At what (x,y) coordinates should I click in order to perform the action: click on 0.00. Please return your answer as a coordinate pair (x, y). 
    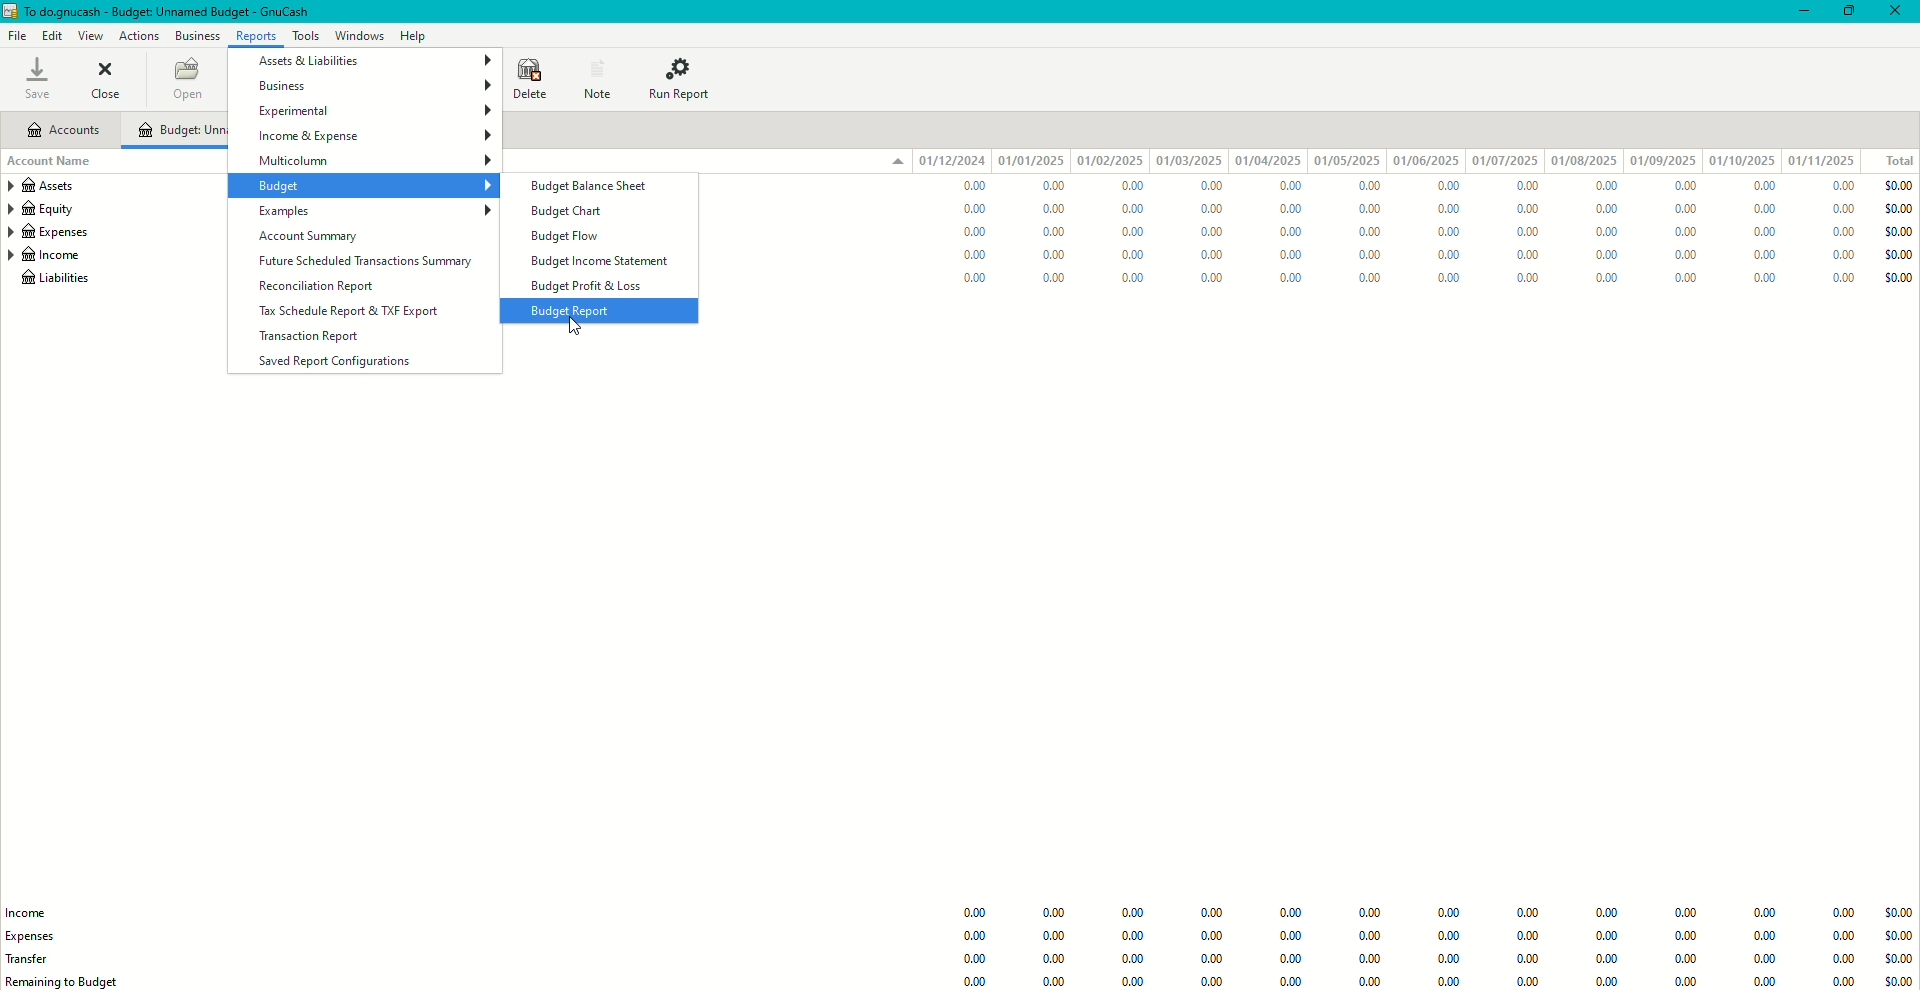
    Looking at the image, I should click on (1601, 208).